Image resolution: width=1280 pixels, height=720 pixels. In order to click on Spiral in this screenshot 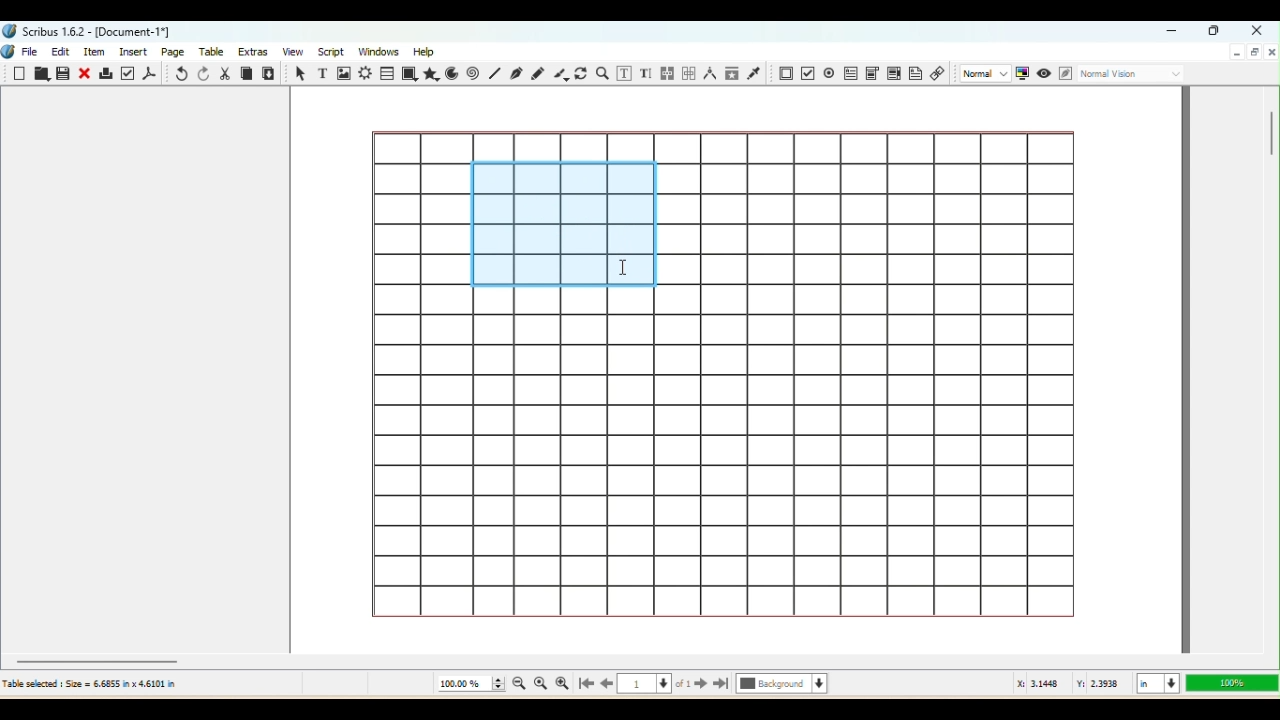, I will do `click(475, 74)`.